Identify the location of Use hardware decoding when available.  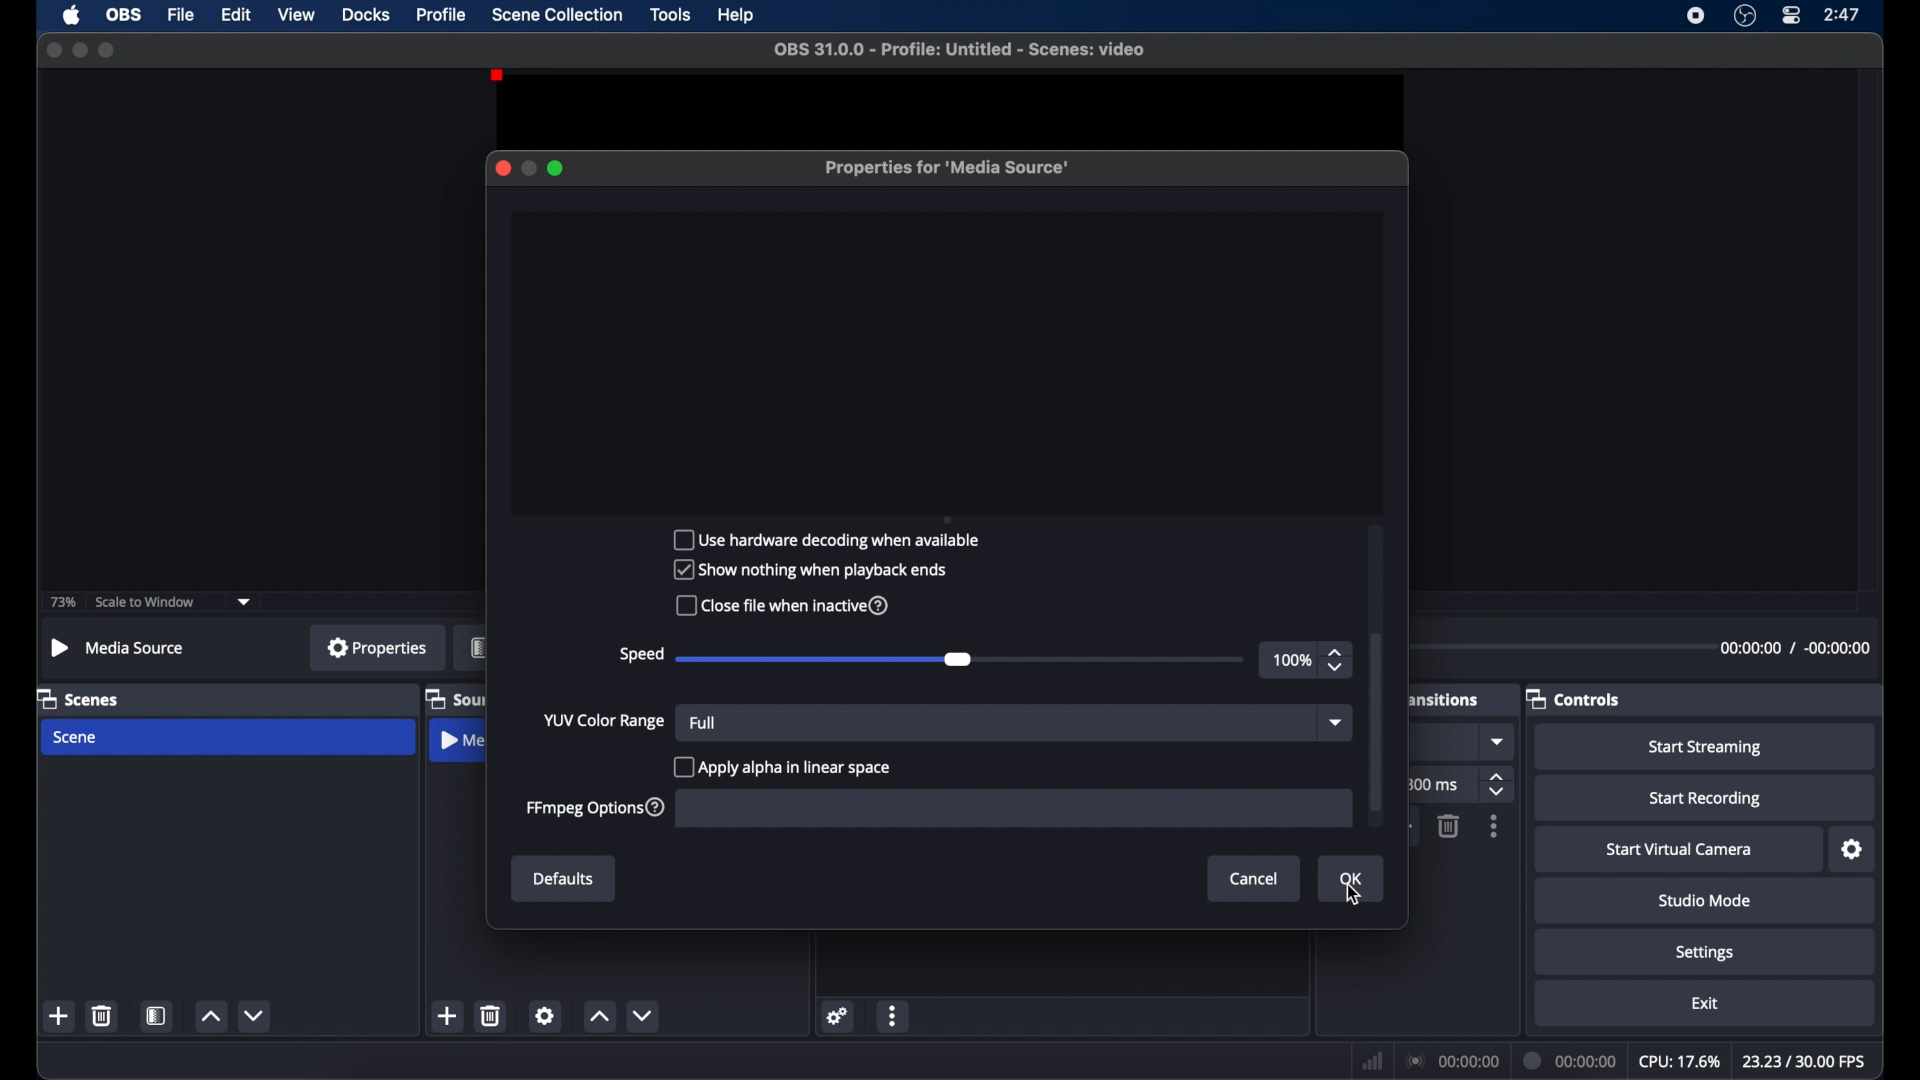
(832, 539).